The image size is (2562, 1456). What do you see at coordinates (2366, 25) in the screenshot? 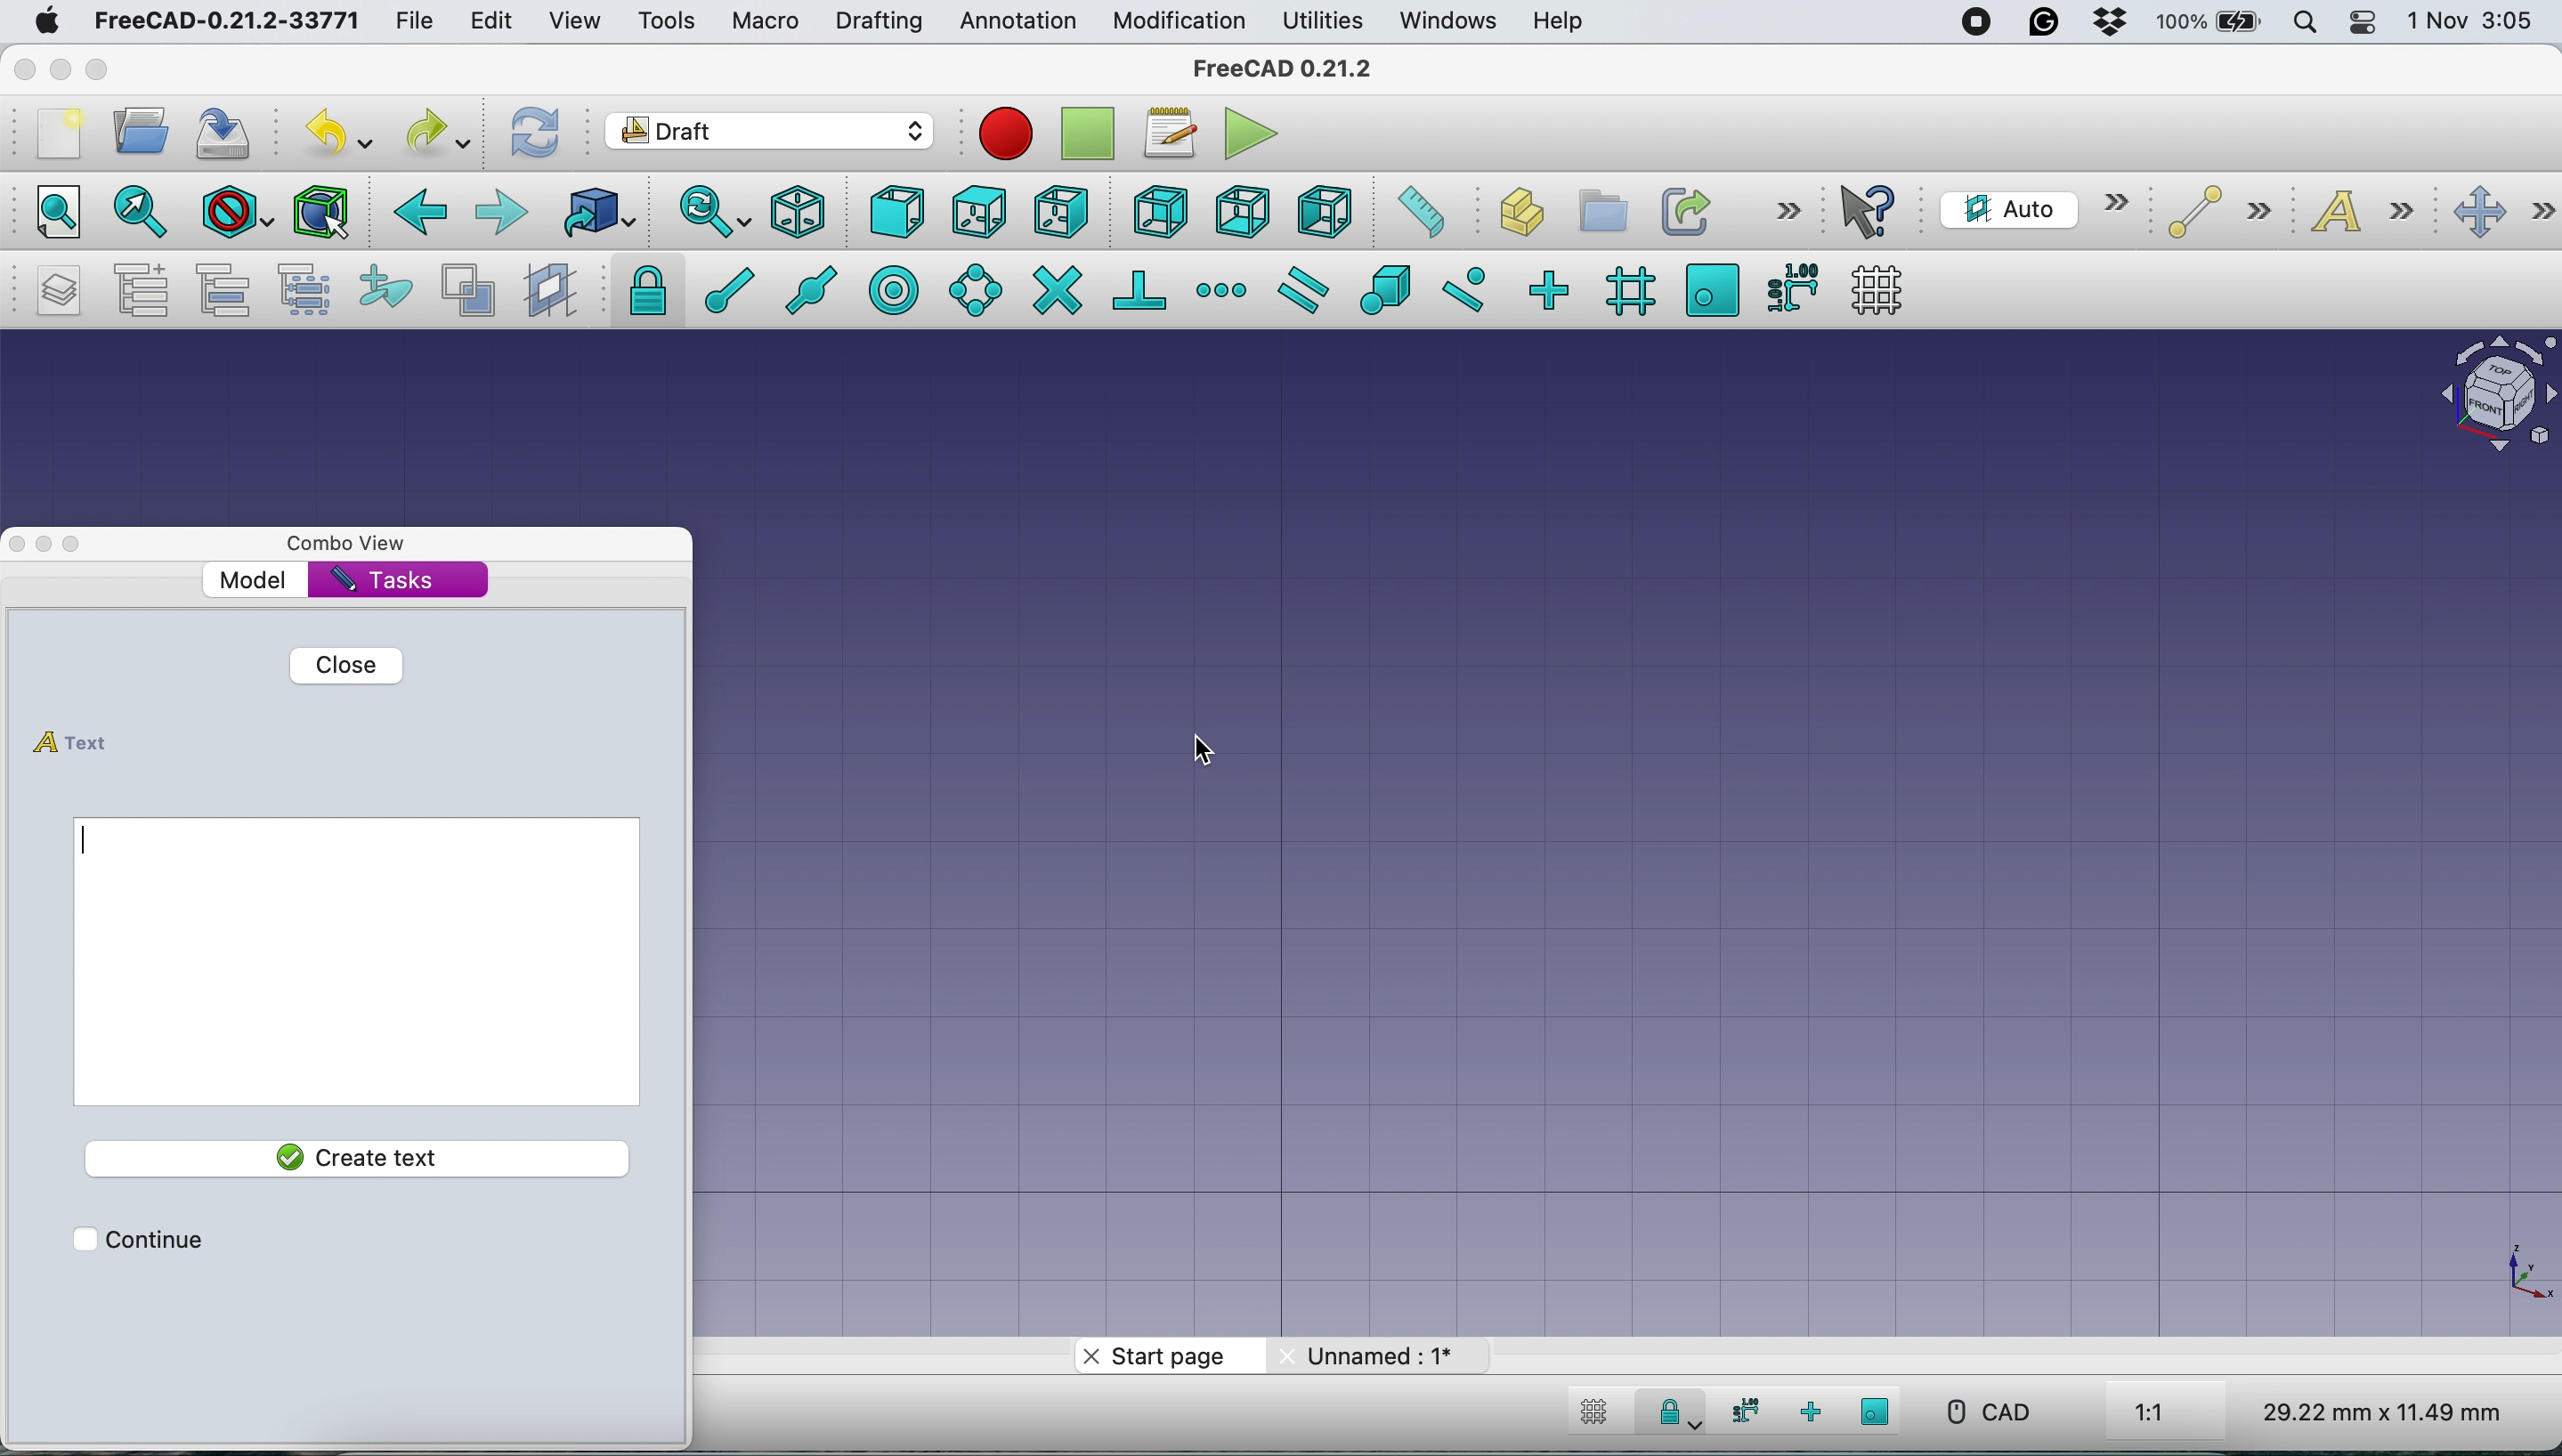
I see `control center` at bounding box center [2366, 25].